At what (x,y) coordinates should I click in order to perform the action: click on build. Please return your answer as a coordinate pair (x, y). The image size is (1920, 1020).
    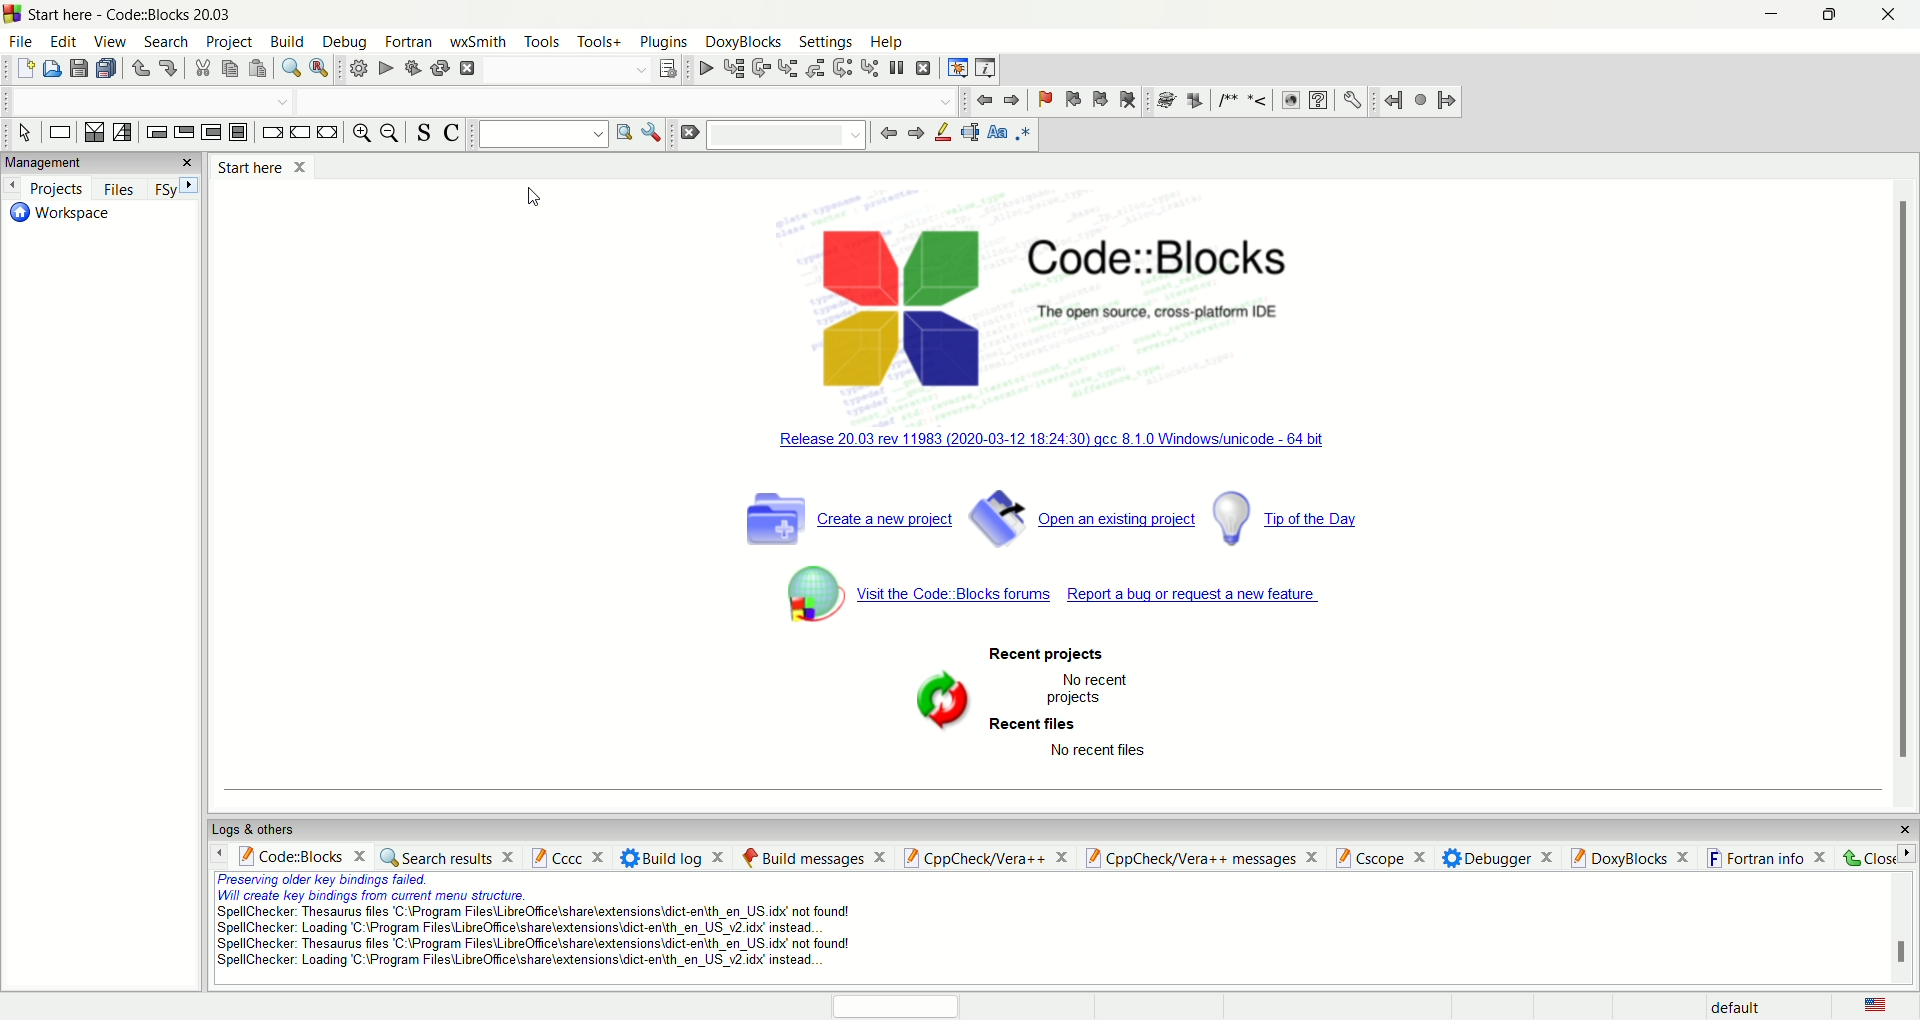
    Looking at the image, I should click on (357, 70).